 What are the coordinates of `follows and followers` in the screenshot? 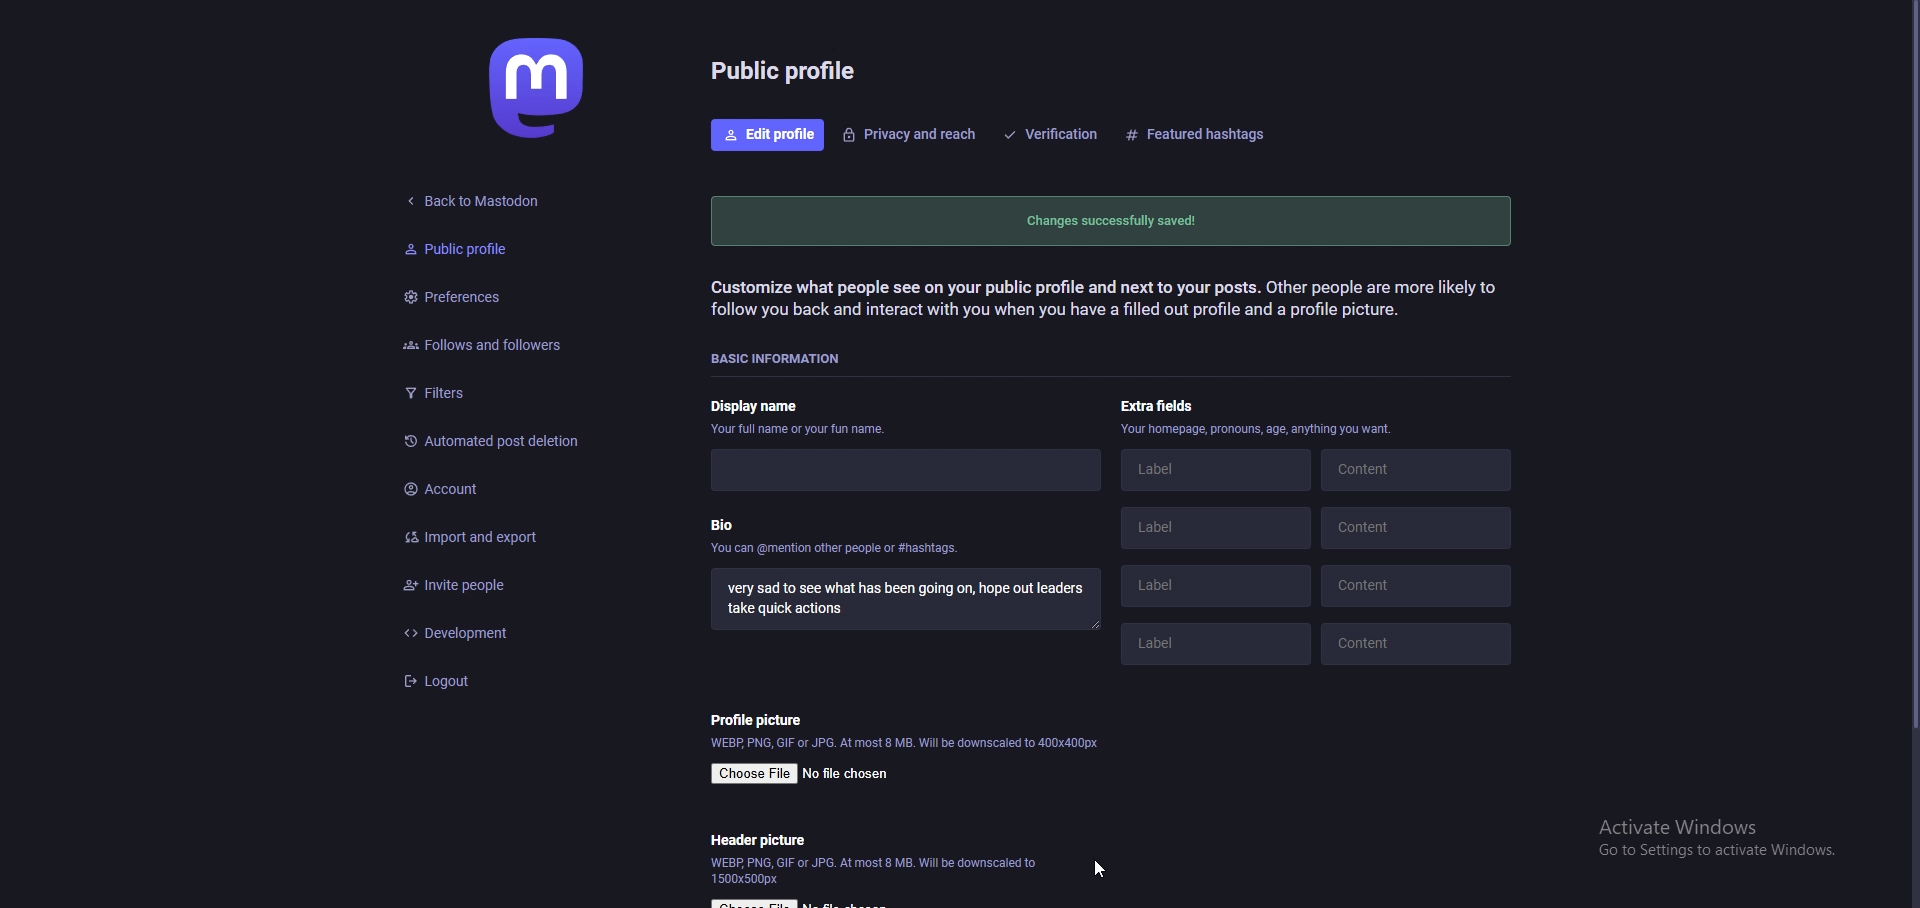 It's located at (504, 342).